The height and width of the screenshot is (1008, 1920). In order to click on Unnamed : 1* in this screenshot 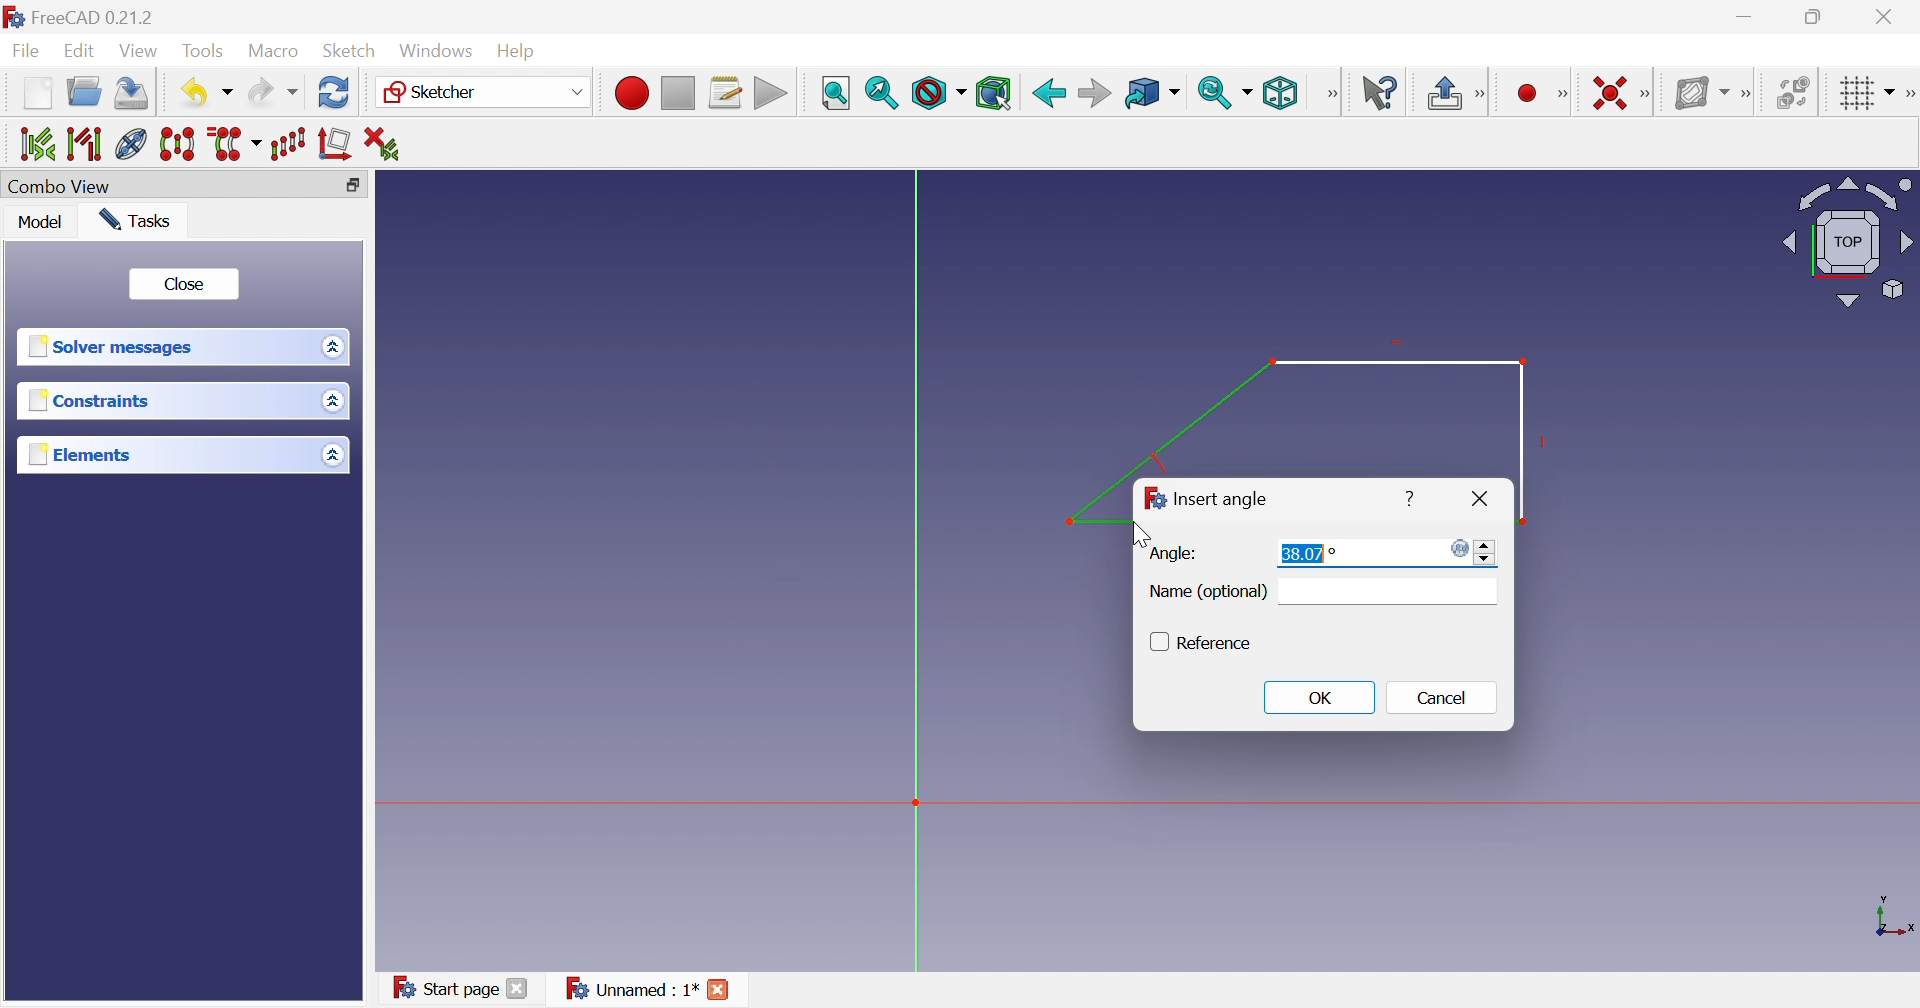, I will do `click(631, 990)`.